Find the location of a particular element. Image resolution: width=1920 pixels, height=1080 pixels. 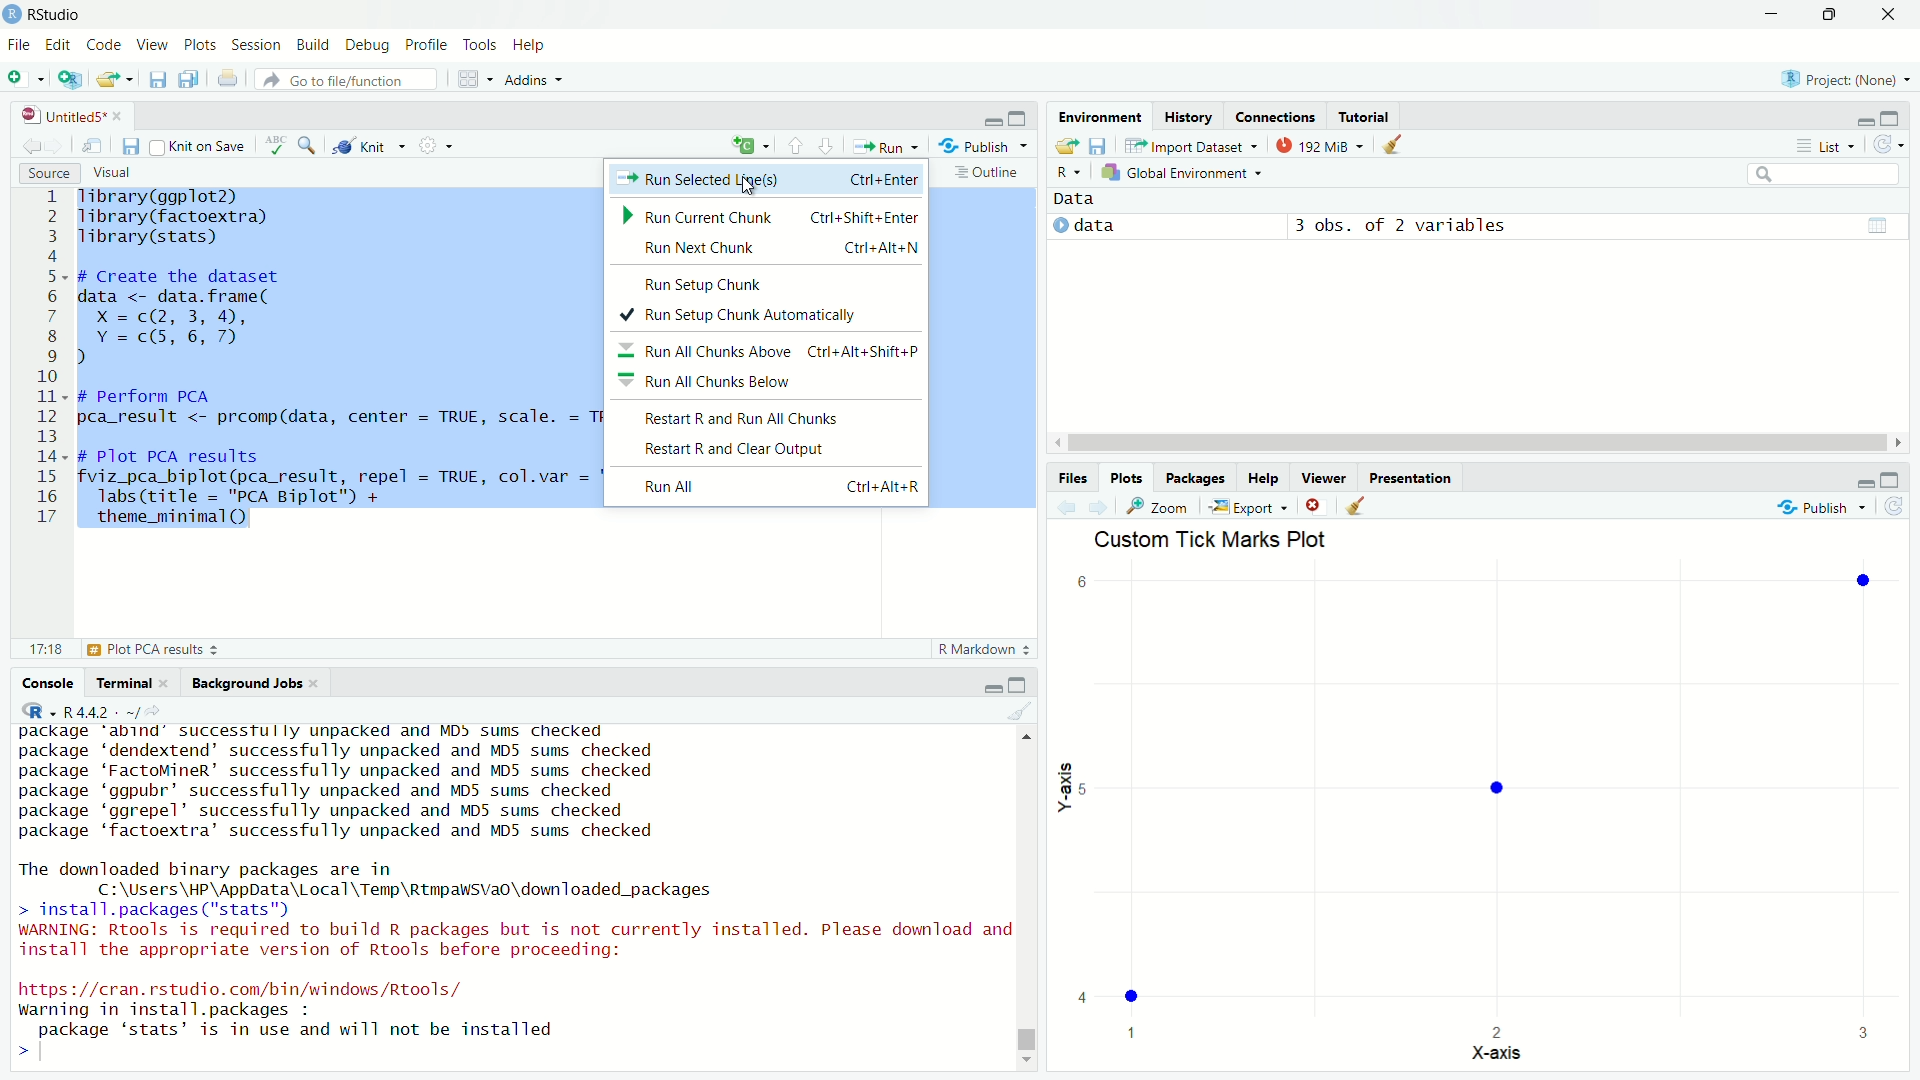

vertical scrollbar is located at coordinates (1028, 1040).